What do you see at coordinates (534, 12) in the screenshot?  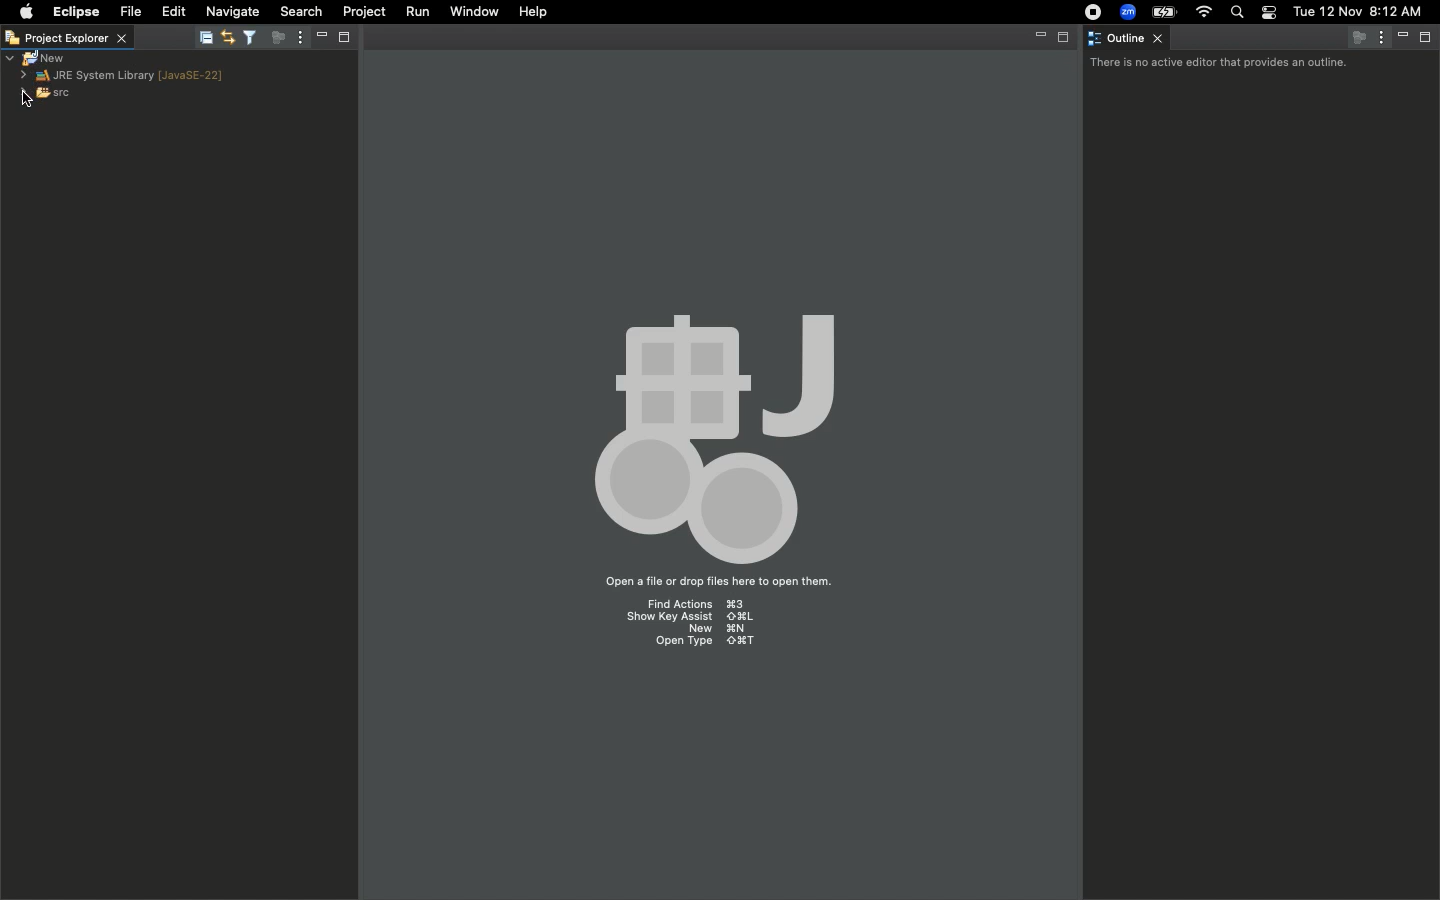 I see `Help` at bounding box center [534, 12].